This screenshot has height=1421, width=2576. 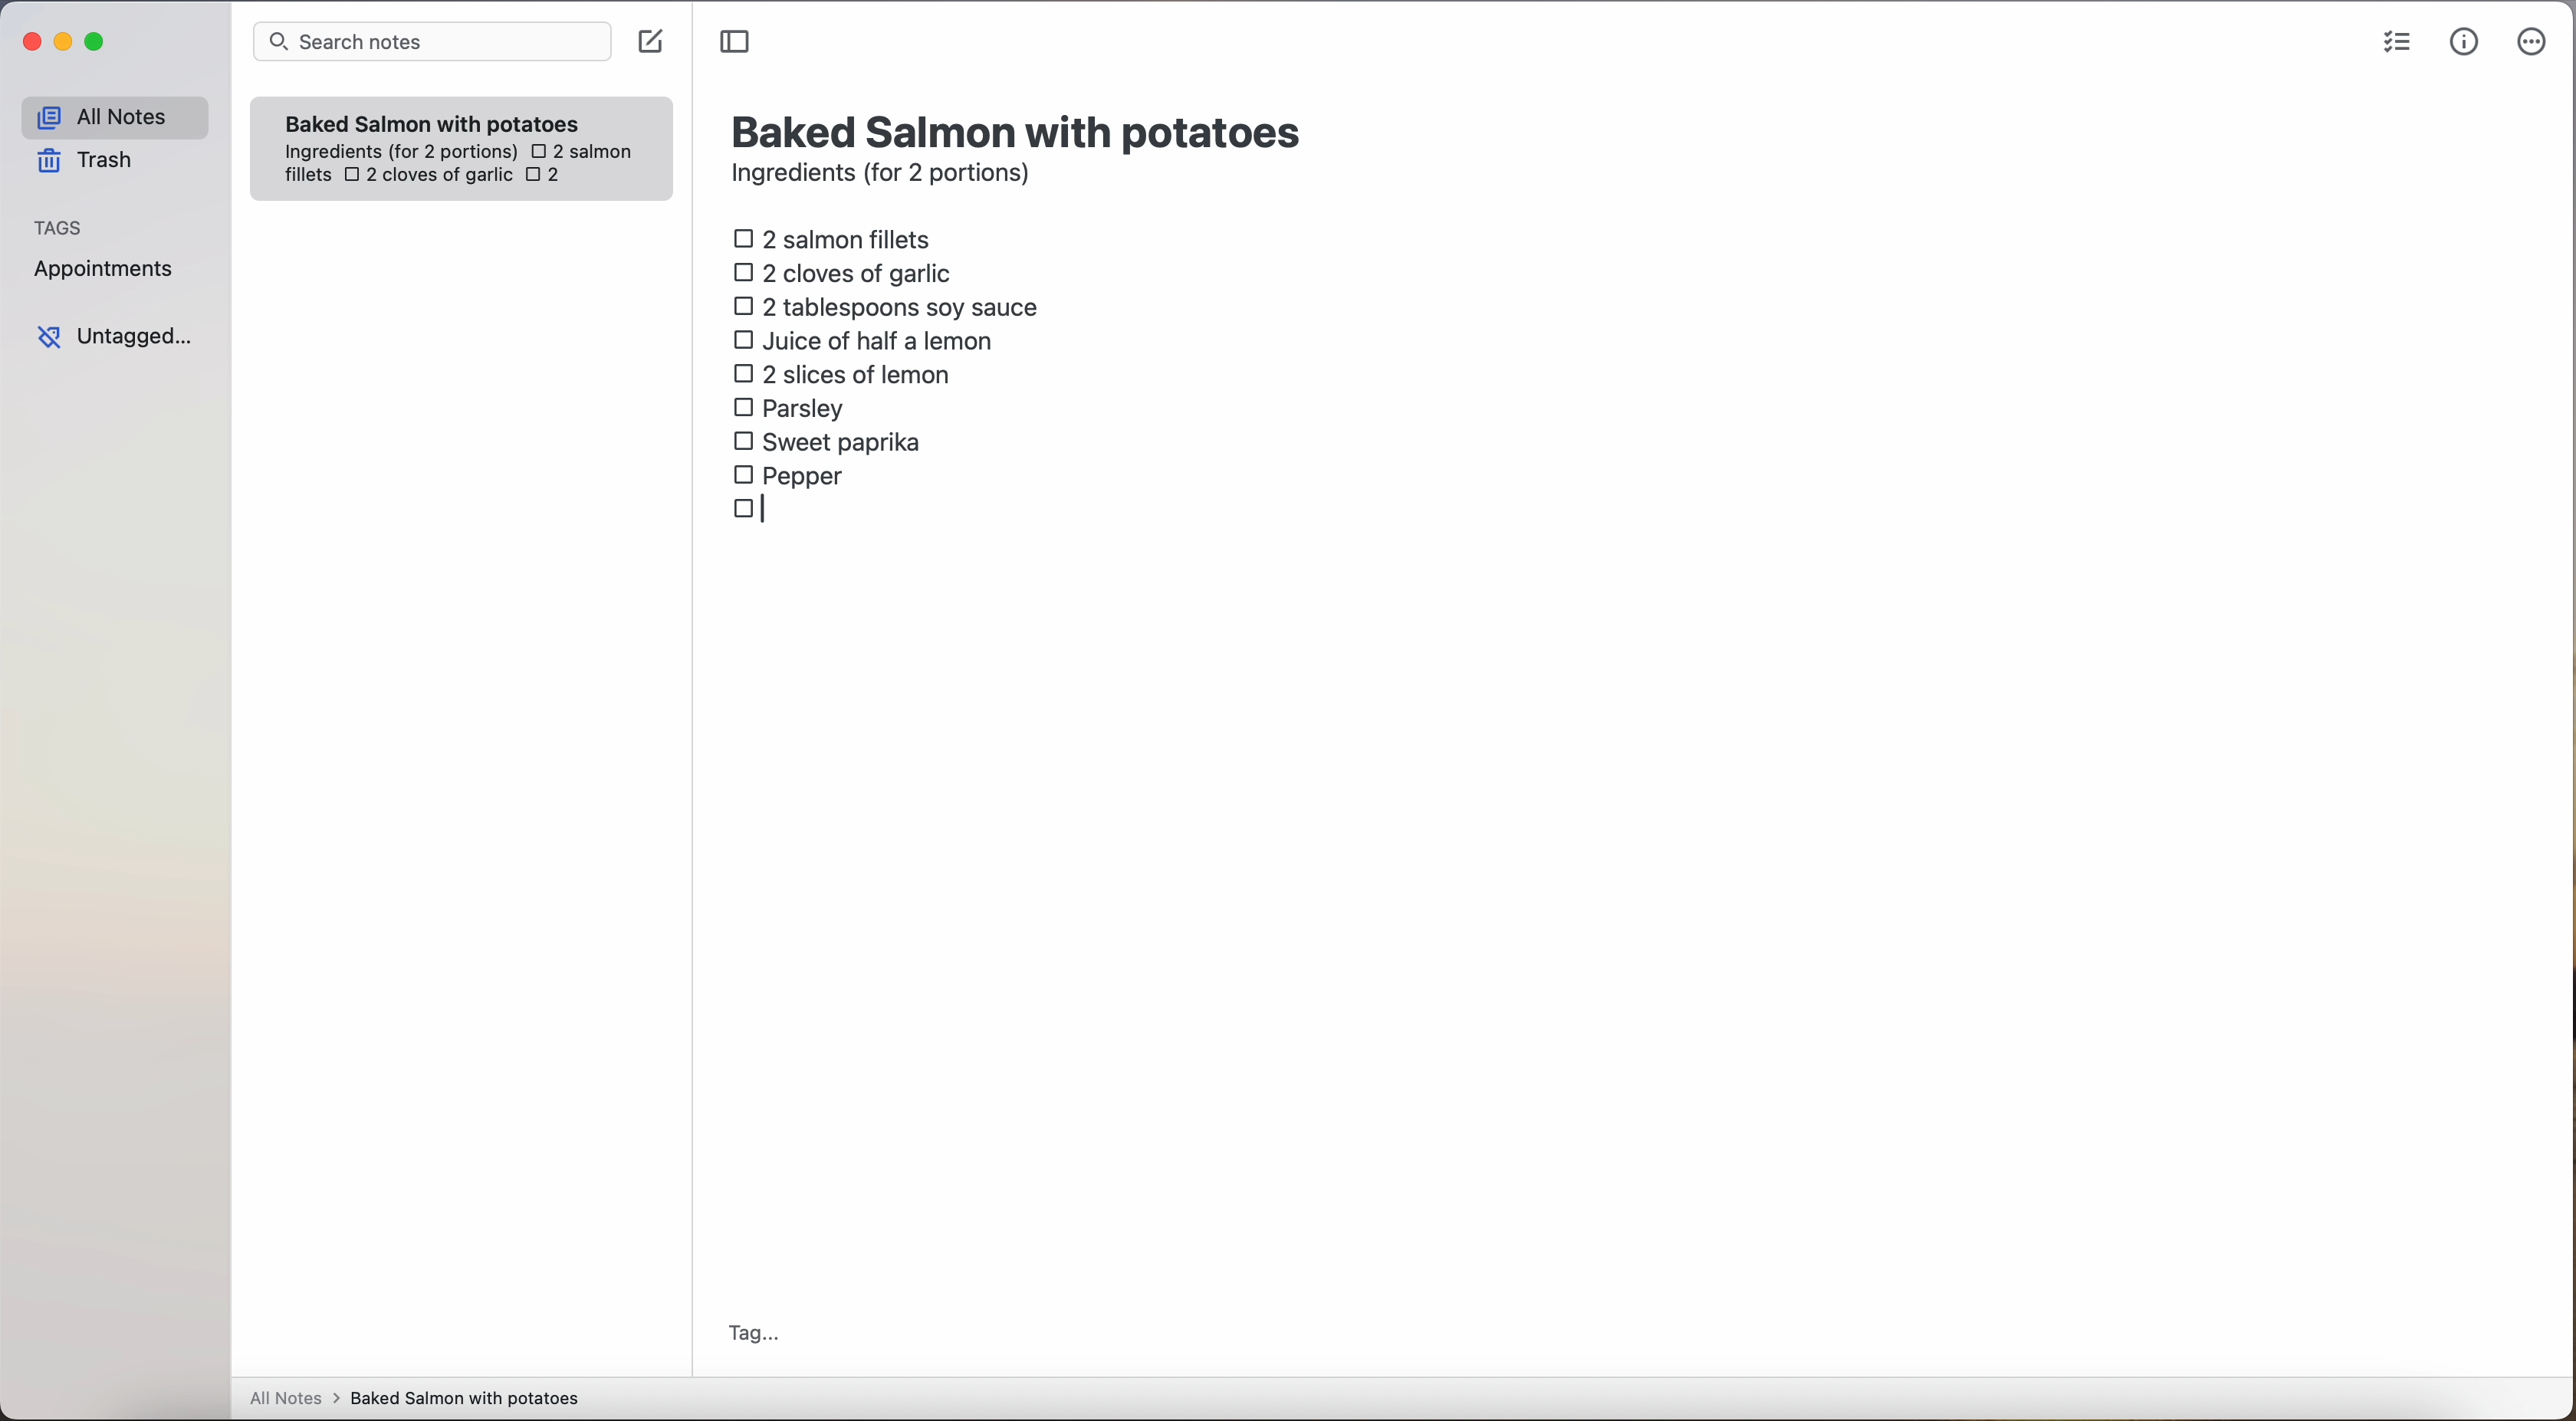 What do you see at coordinates (2465, 41) in the screenshot?
I see `metrics` at bounding box center [2465, 41].